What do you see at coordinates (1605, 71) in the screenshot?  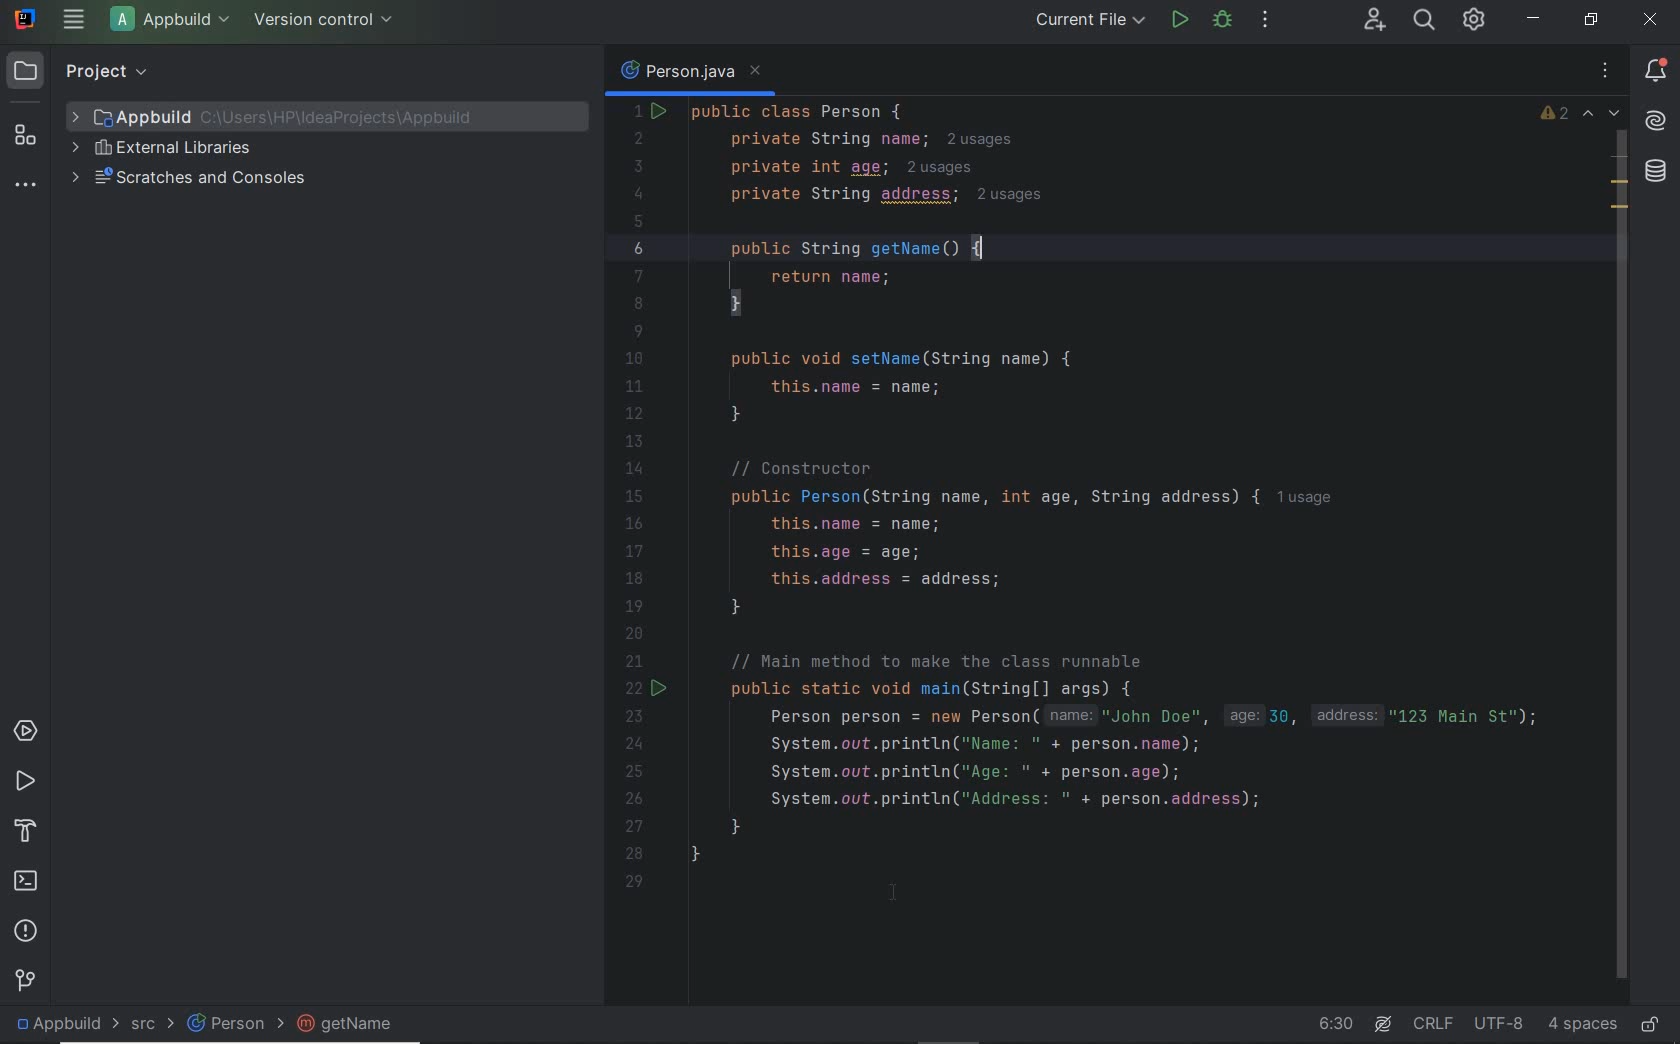 I see `recent files, tab actions` at bounding box center [1605, 71].